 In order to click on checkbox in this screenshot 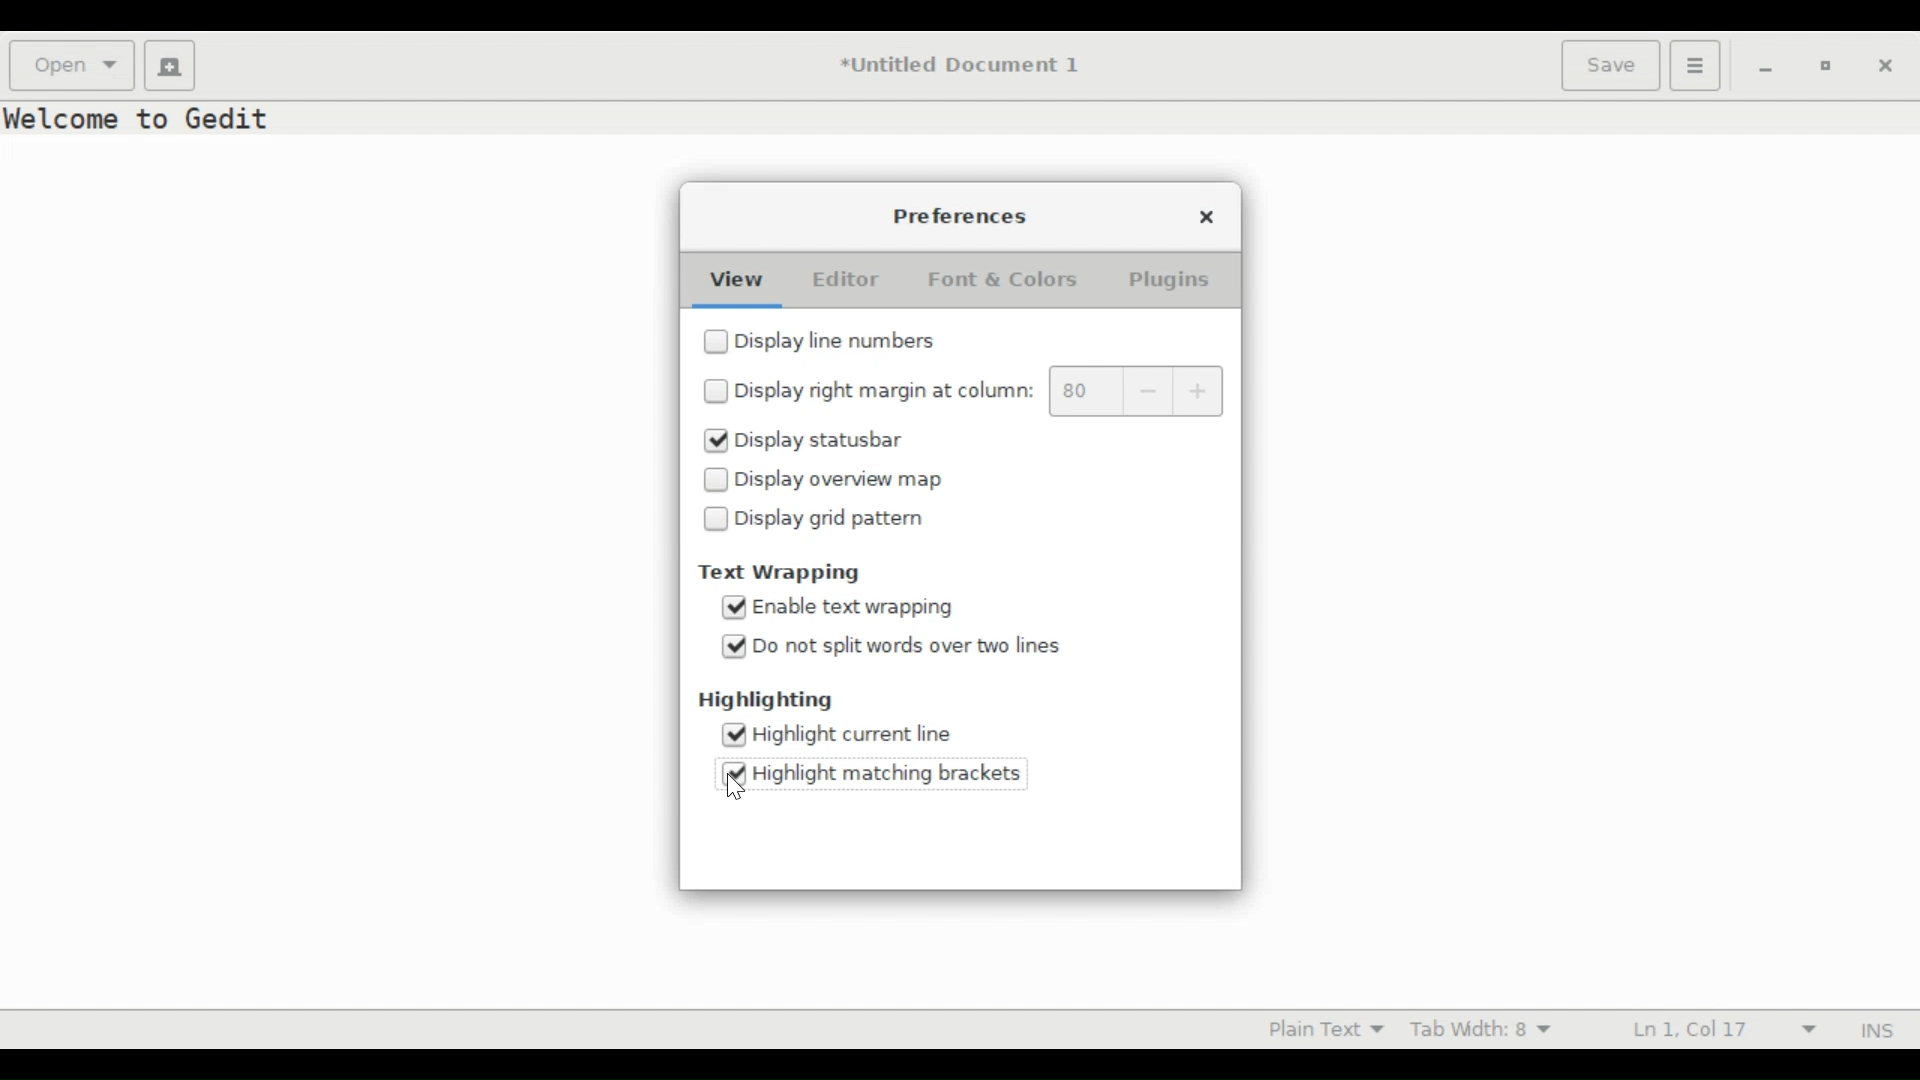, I will do `click(717, 518)`.